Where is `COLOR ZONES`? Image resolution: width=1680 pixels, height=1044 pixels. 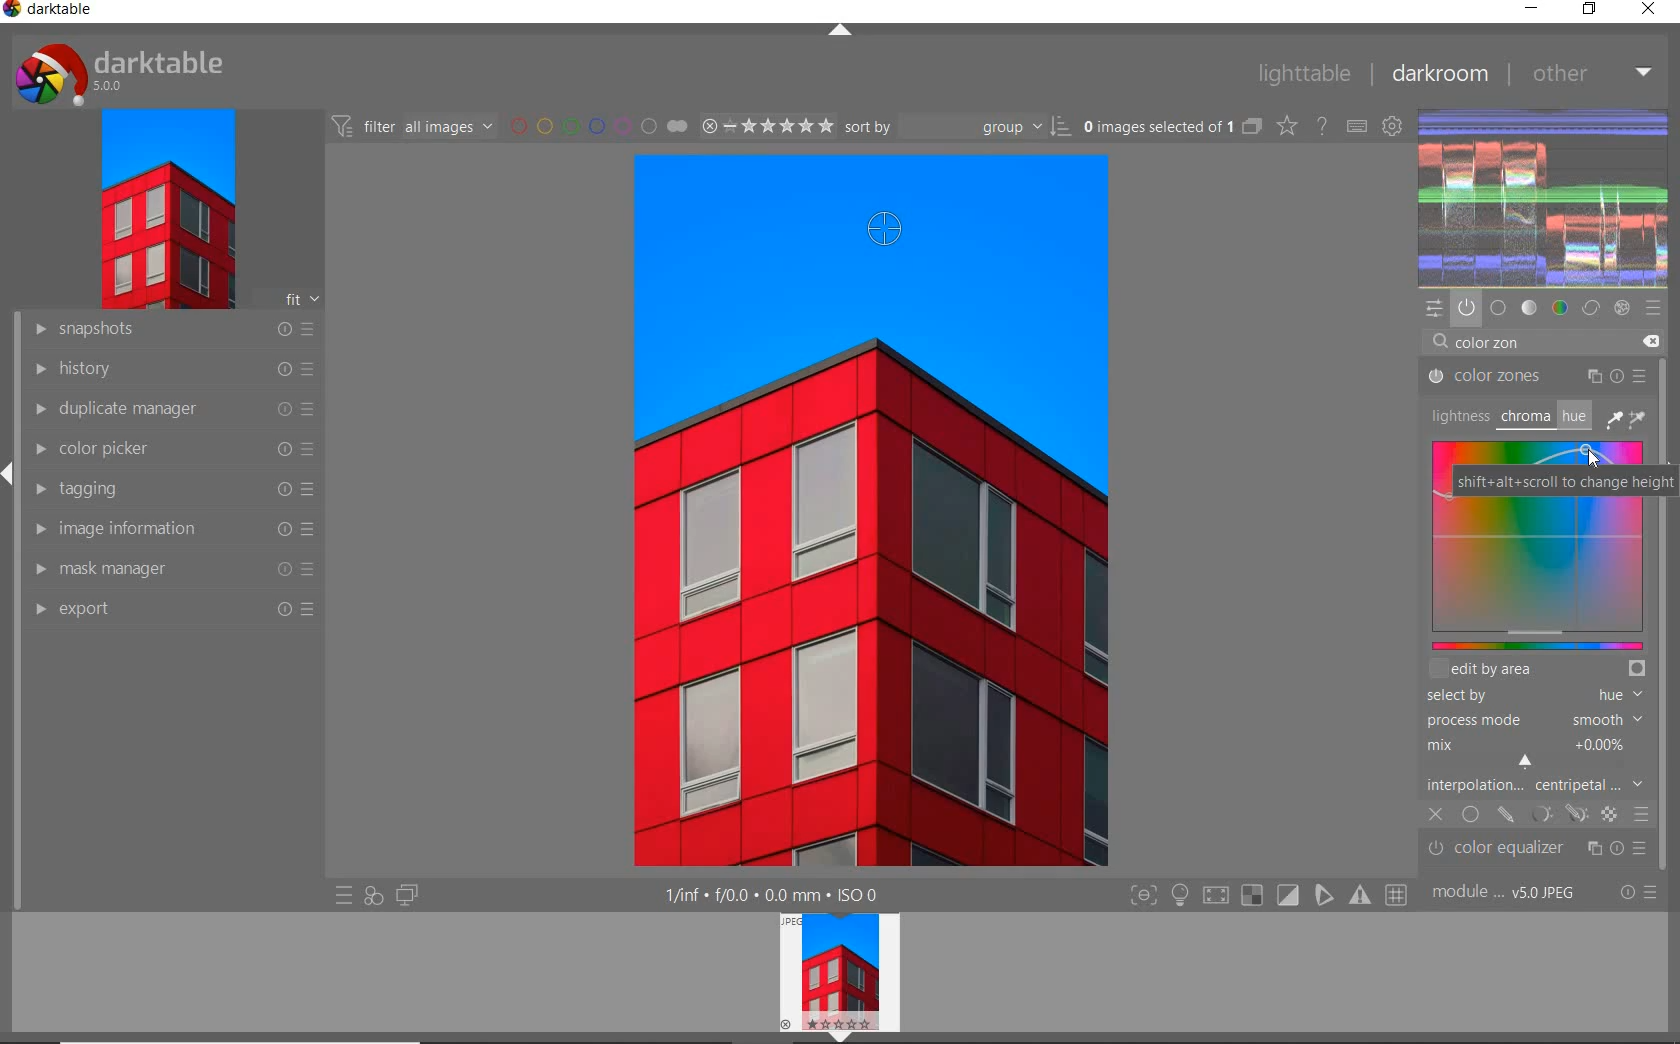 COLOR ZONES is located at coordinates (1537, 377).